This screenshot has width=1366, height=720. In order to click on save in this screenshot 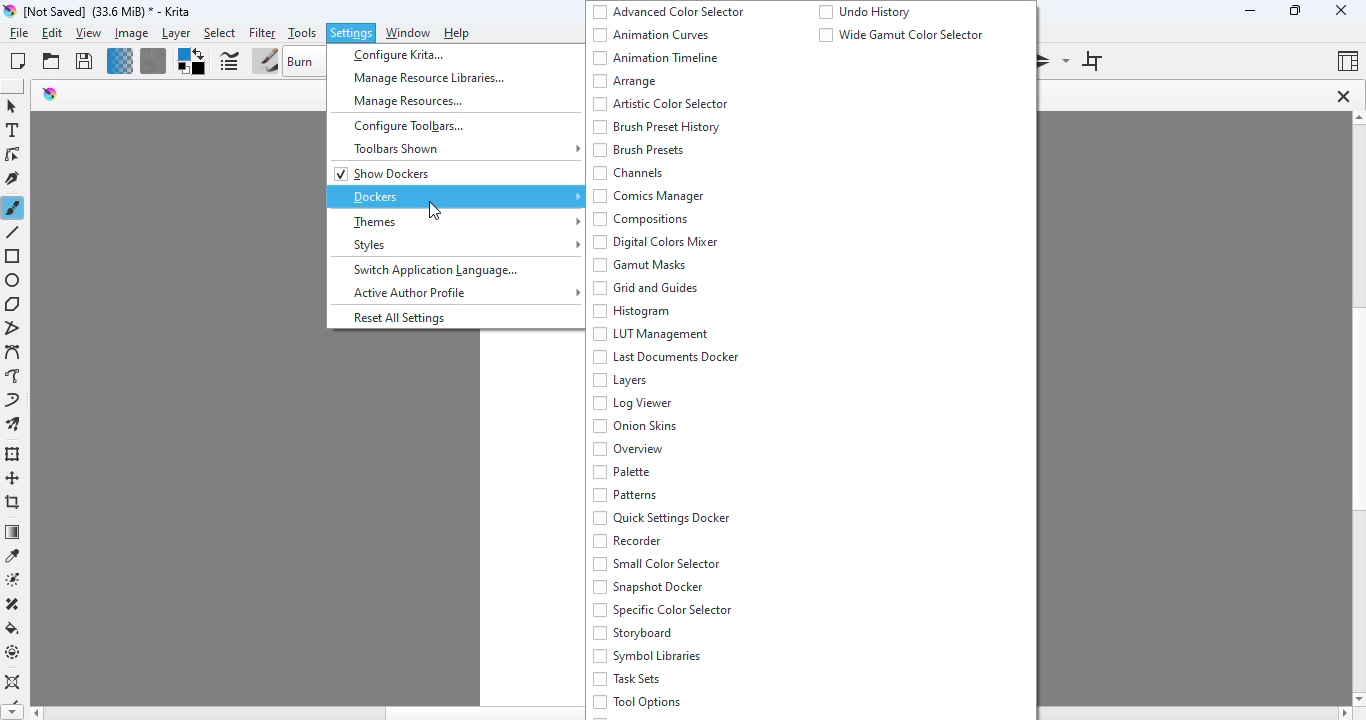, I will do `click(84, 61)`.